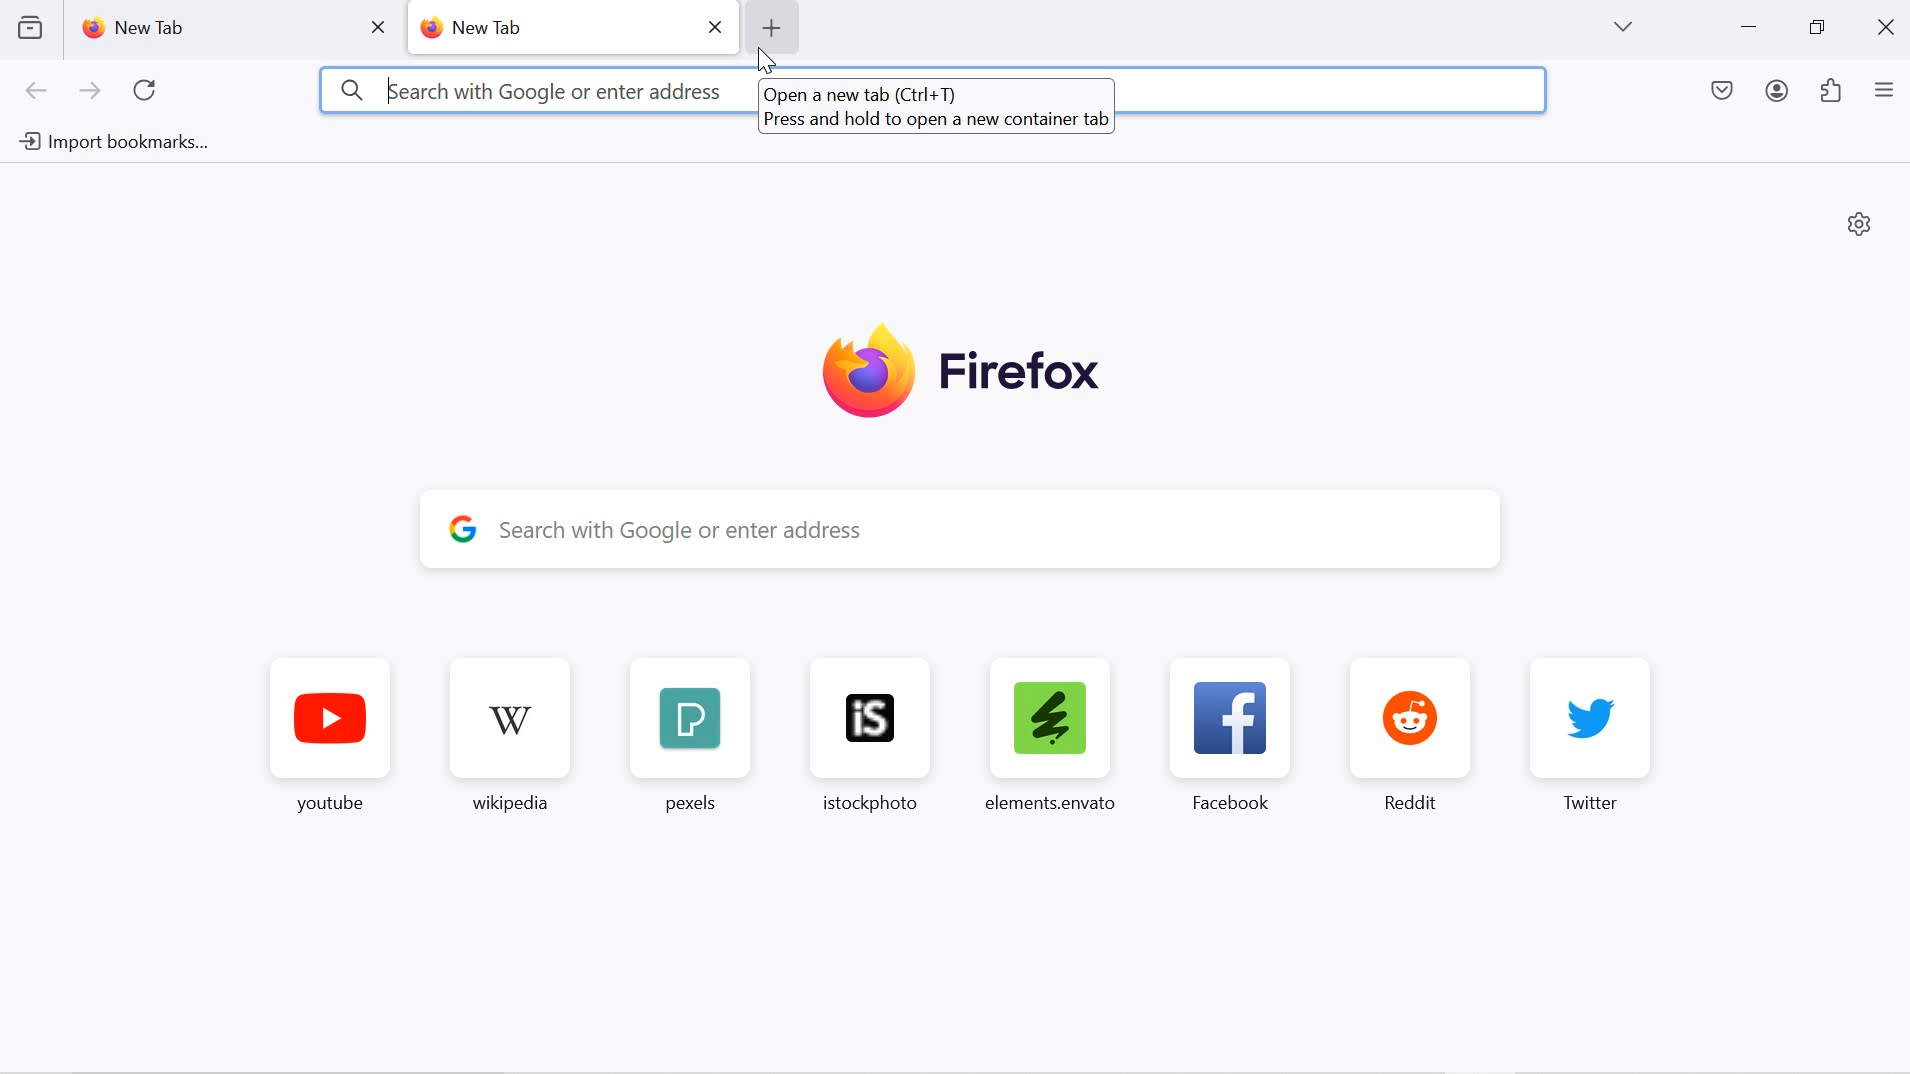 This screenshot has height=1074, width=1910. Describe the element at coordinates (1724, 93) in the screenshot. I see `save to pocket` at that location.